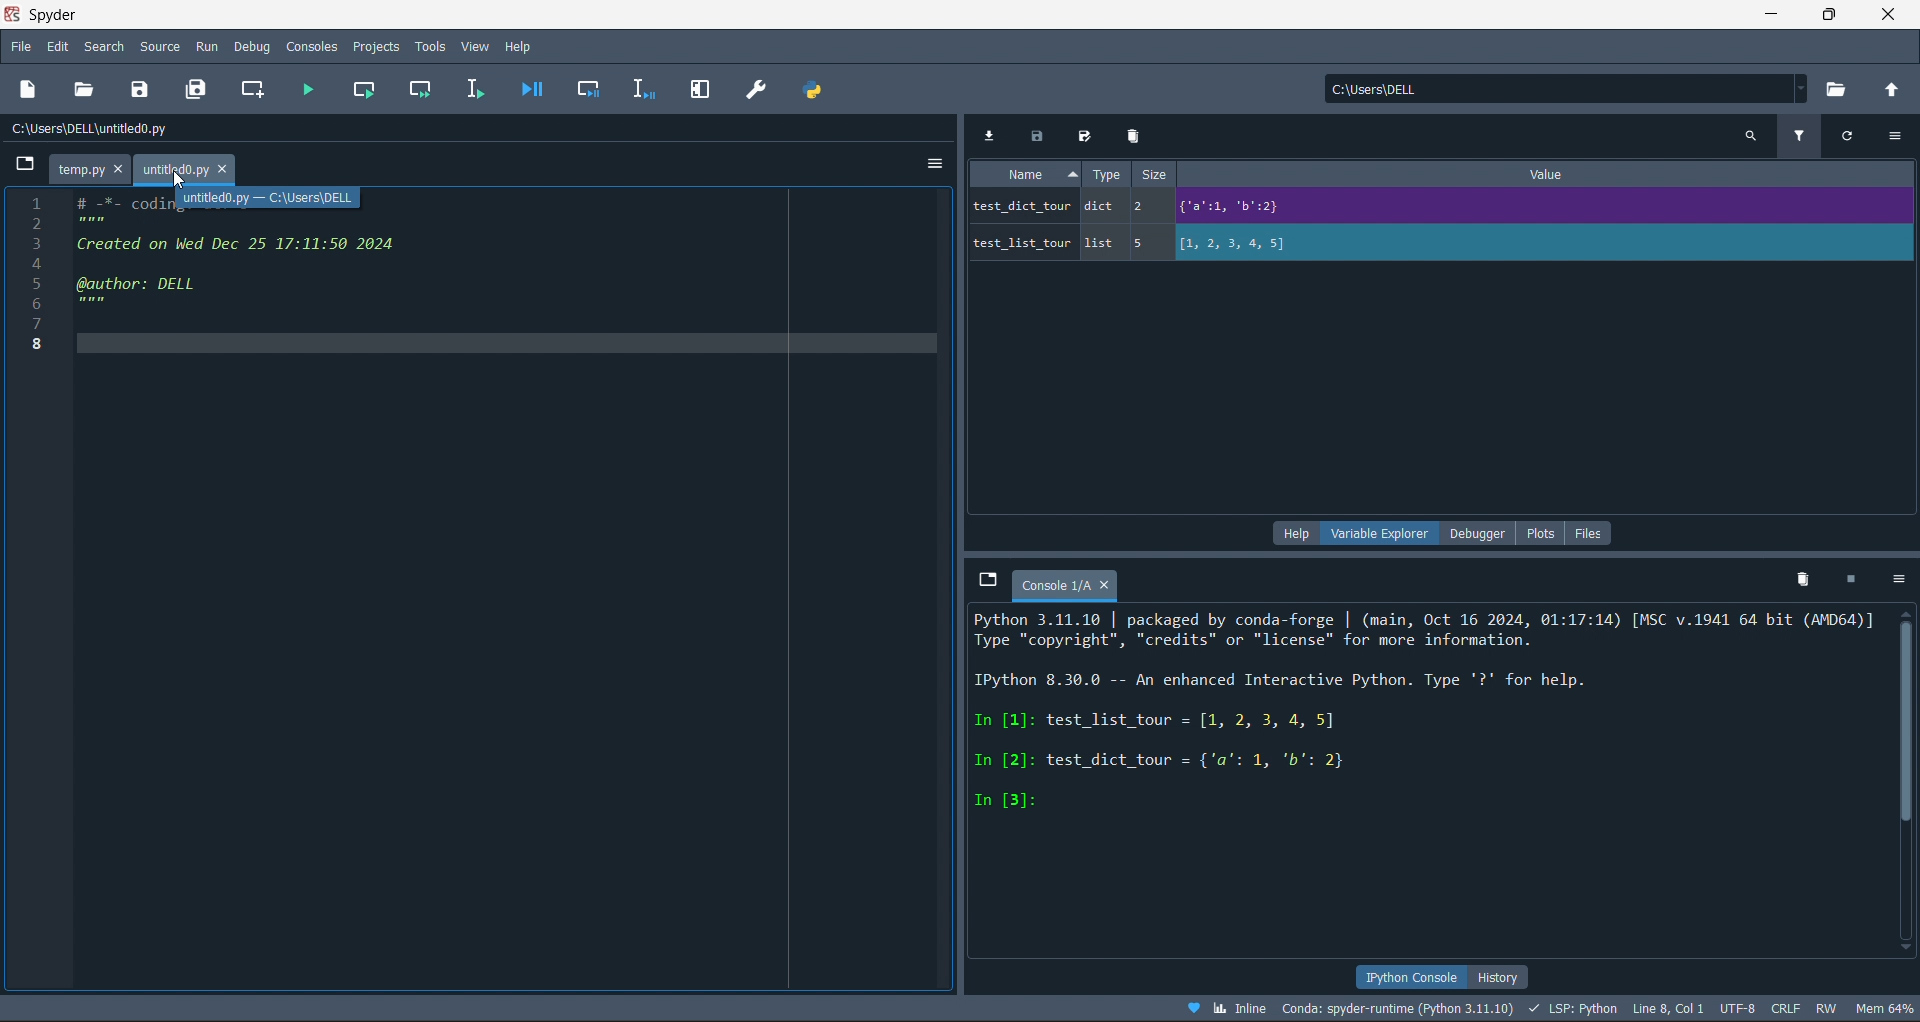 This screenshot has height=1022, width=1920. What do you see at coordinates (593, 89) in the screenshot?
I see `debug cell` at bounding box center [593, 89].